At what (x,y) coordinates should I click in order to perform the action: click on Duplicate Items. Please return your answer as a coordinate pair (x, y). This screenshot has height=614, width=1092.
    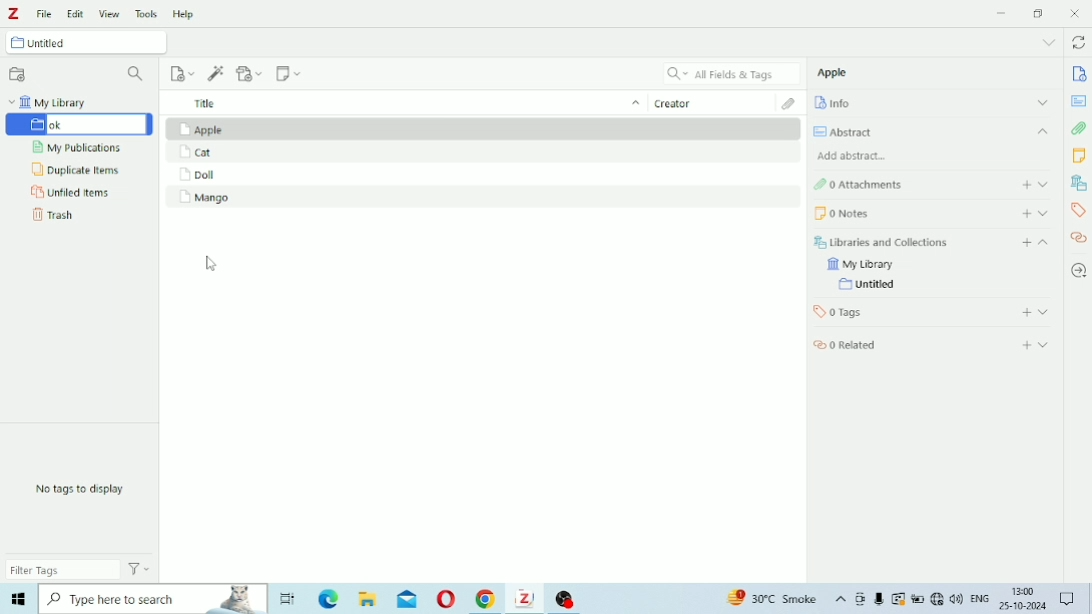
    Looking at the image, I should click on (75, 168).